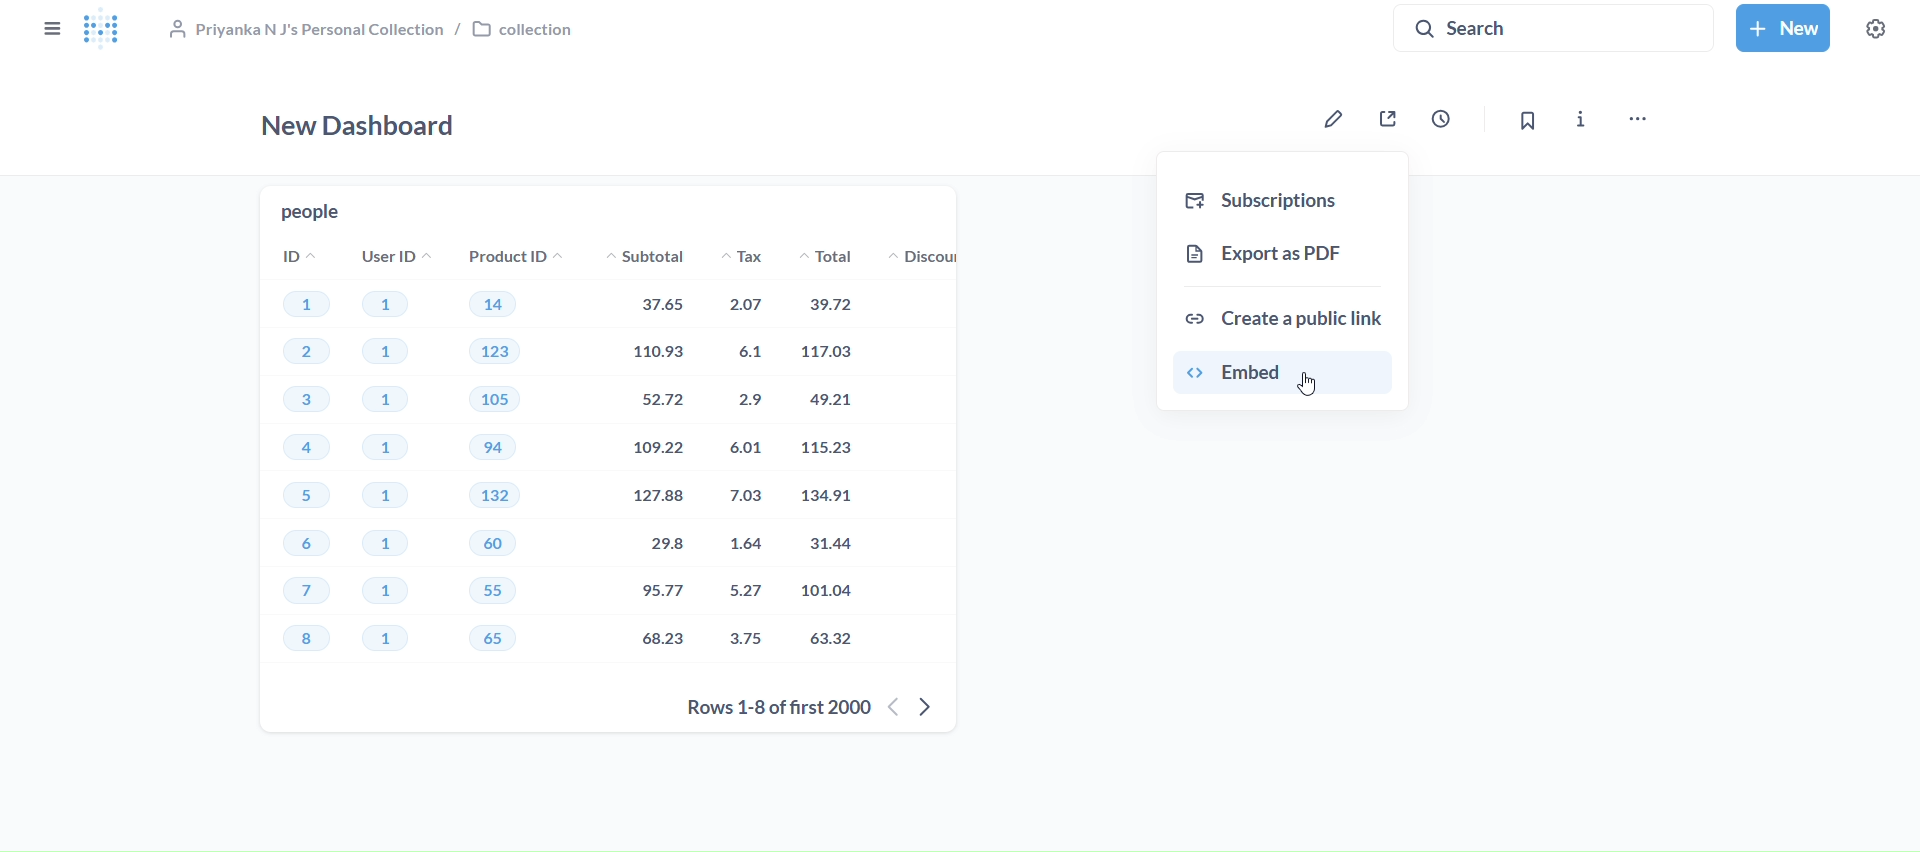  I want to click on new dashboard, so click(362, 128).